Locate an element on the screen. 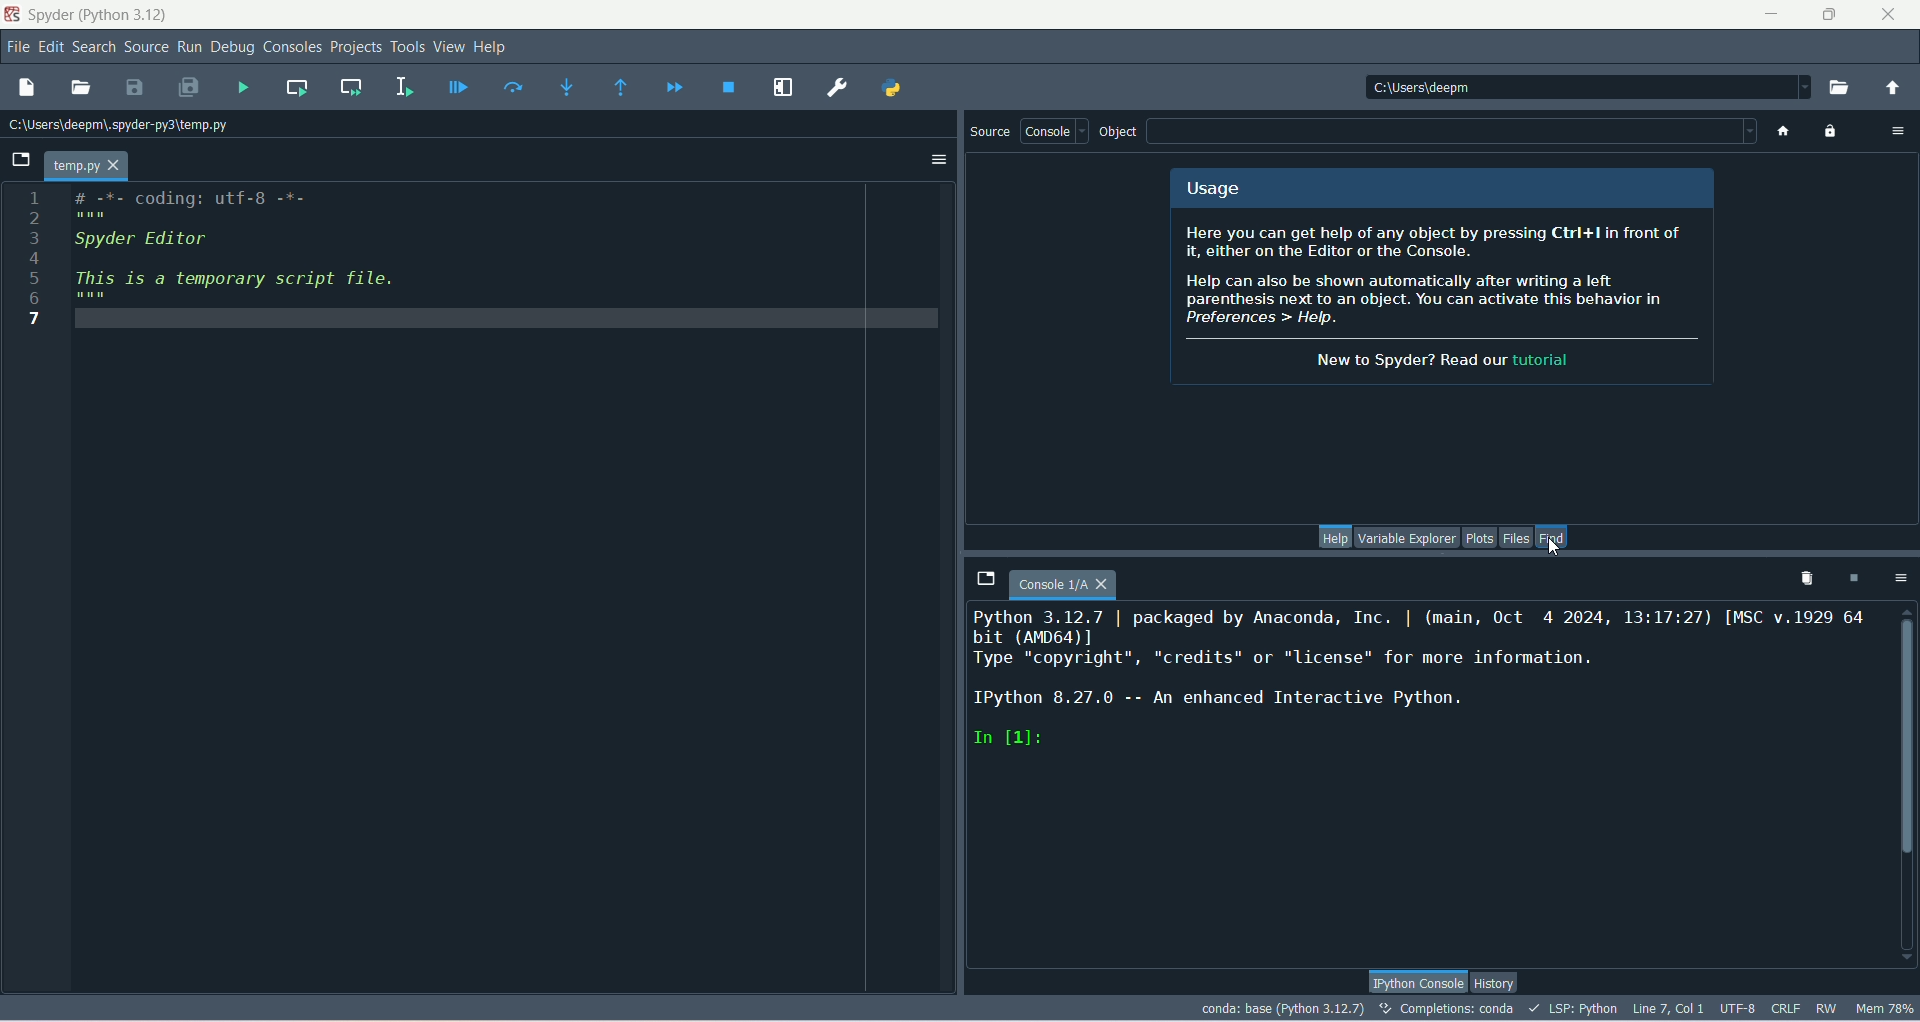  console is located at coordinates (1053, 131).